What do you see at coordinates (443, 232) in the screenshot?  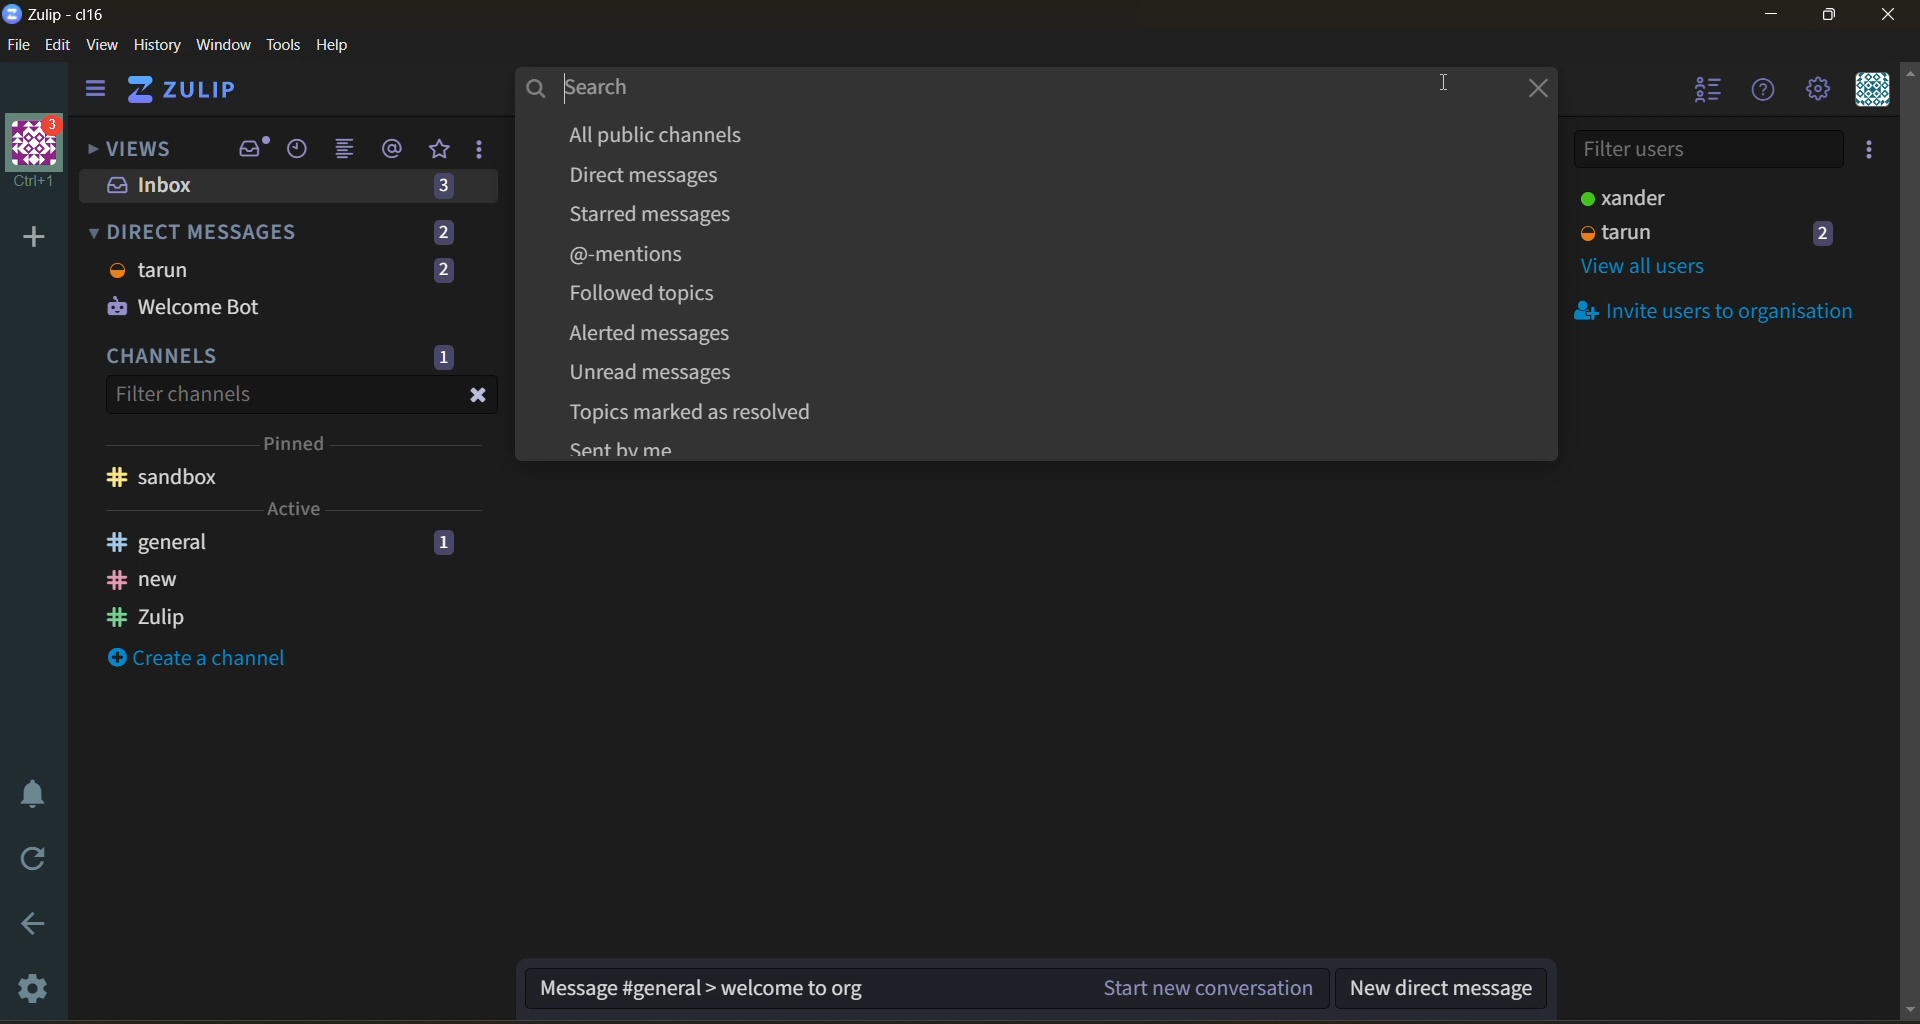 I see `2` at bounding box center [443, 232].